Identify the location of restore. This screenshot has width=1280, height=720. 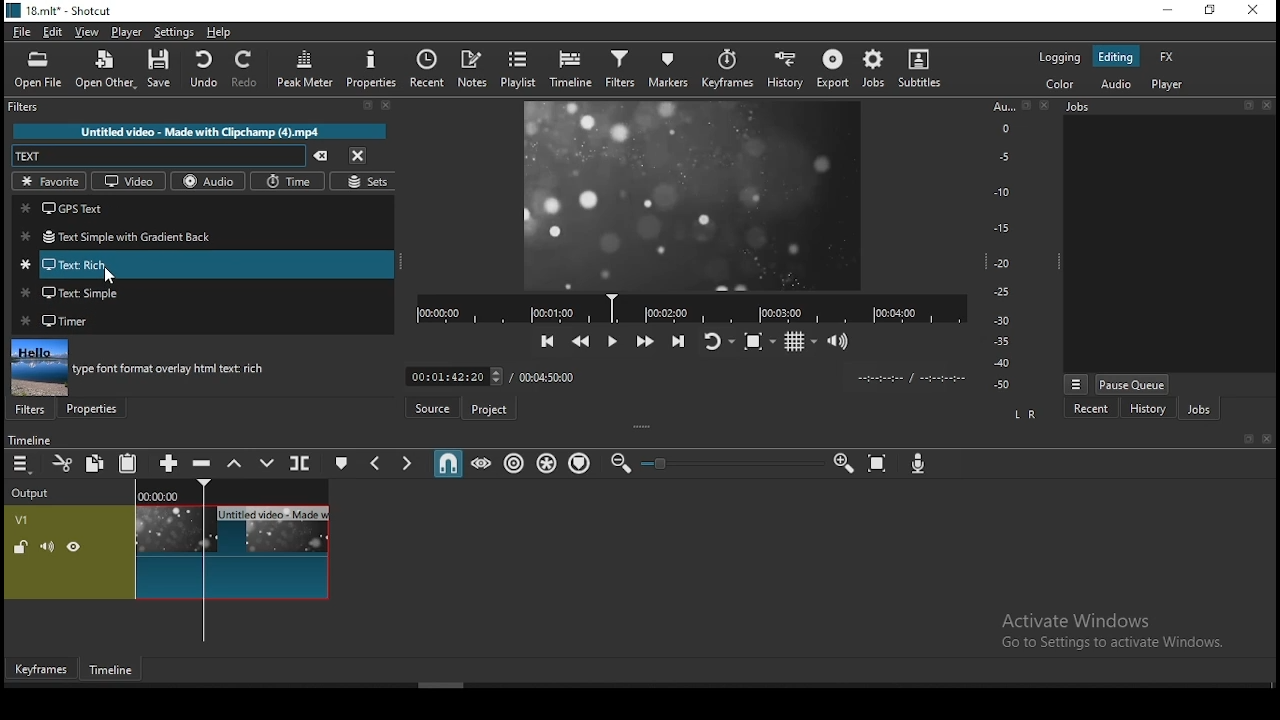
(1212, 9).